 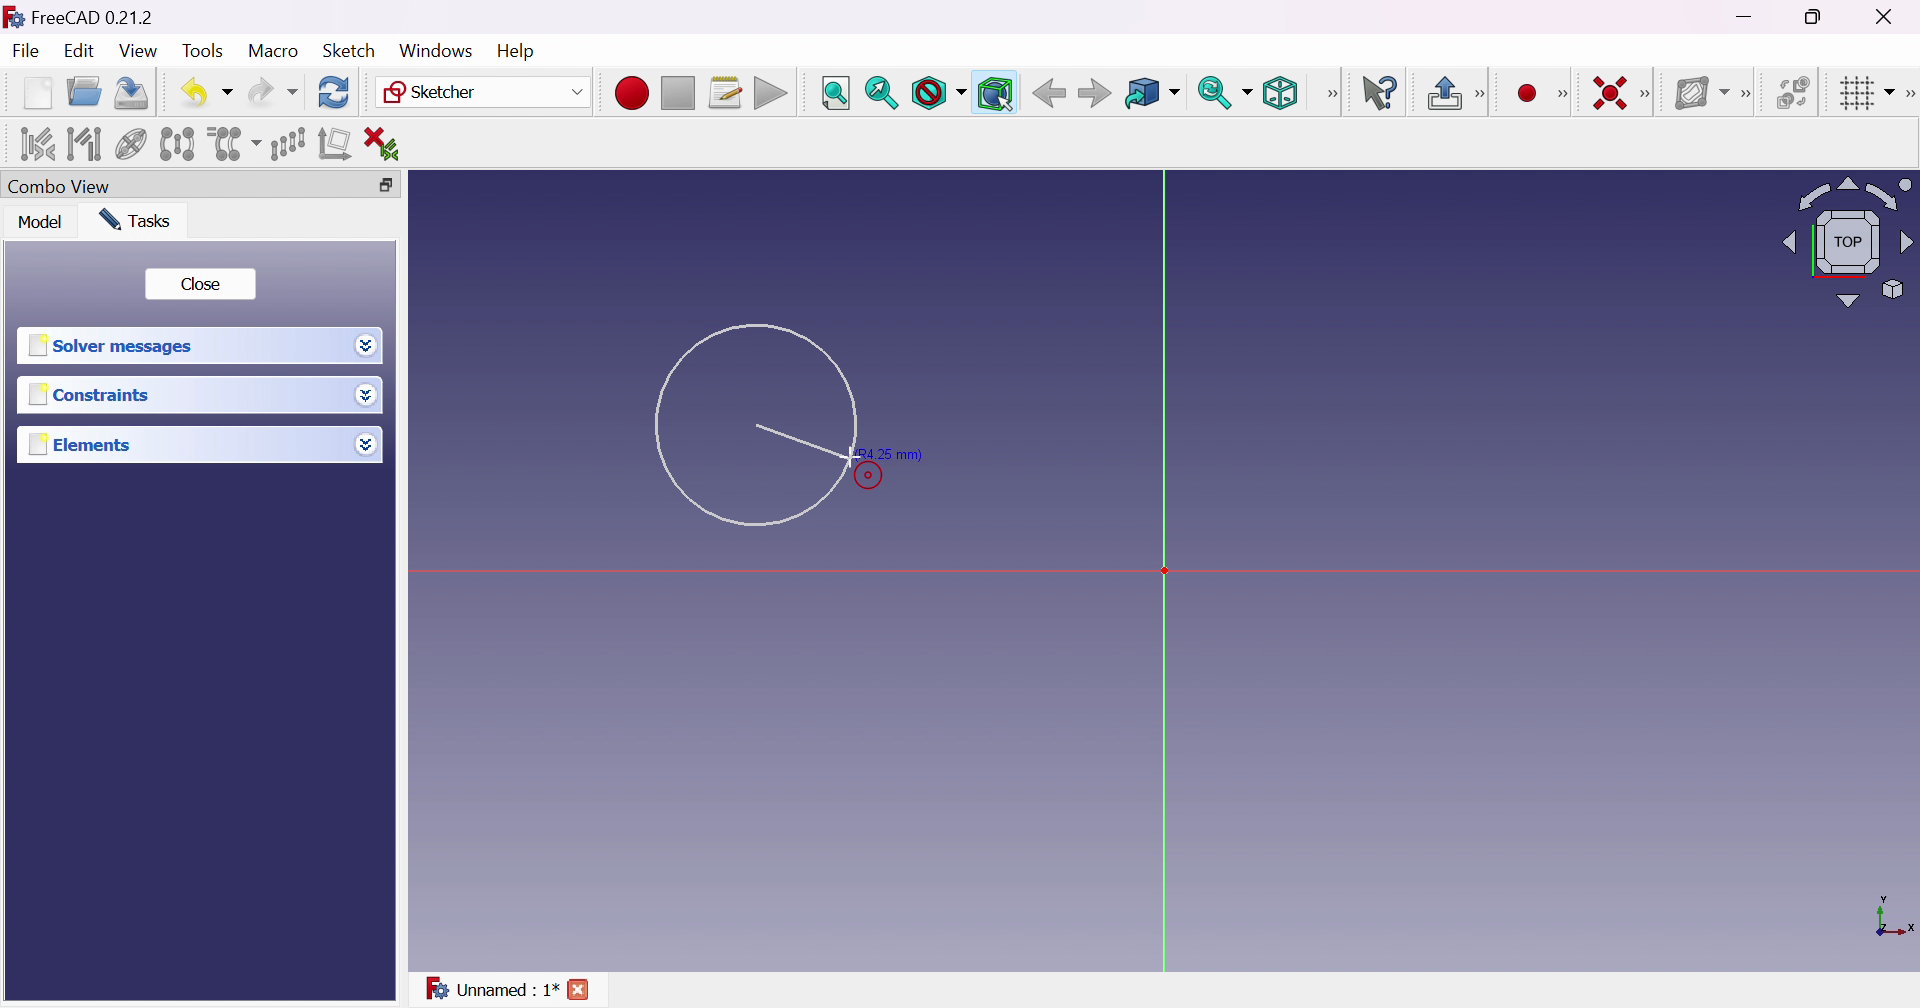 I want to click on Leave sketch, so click(x=1442, y=92).